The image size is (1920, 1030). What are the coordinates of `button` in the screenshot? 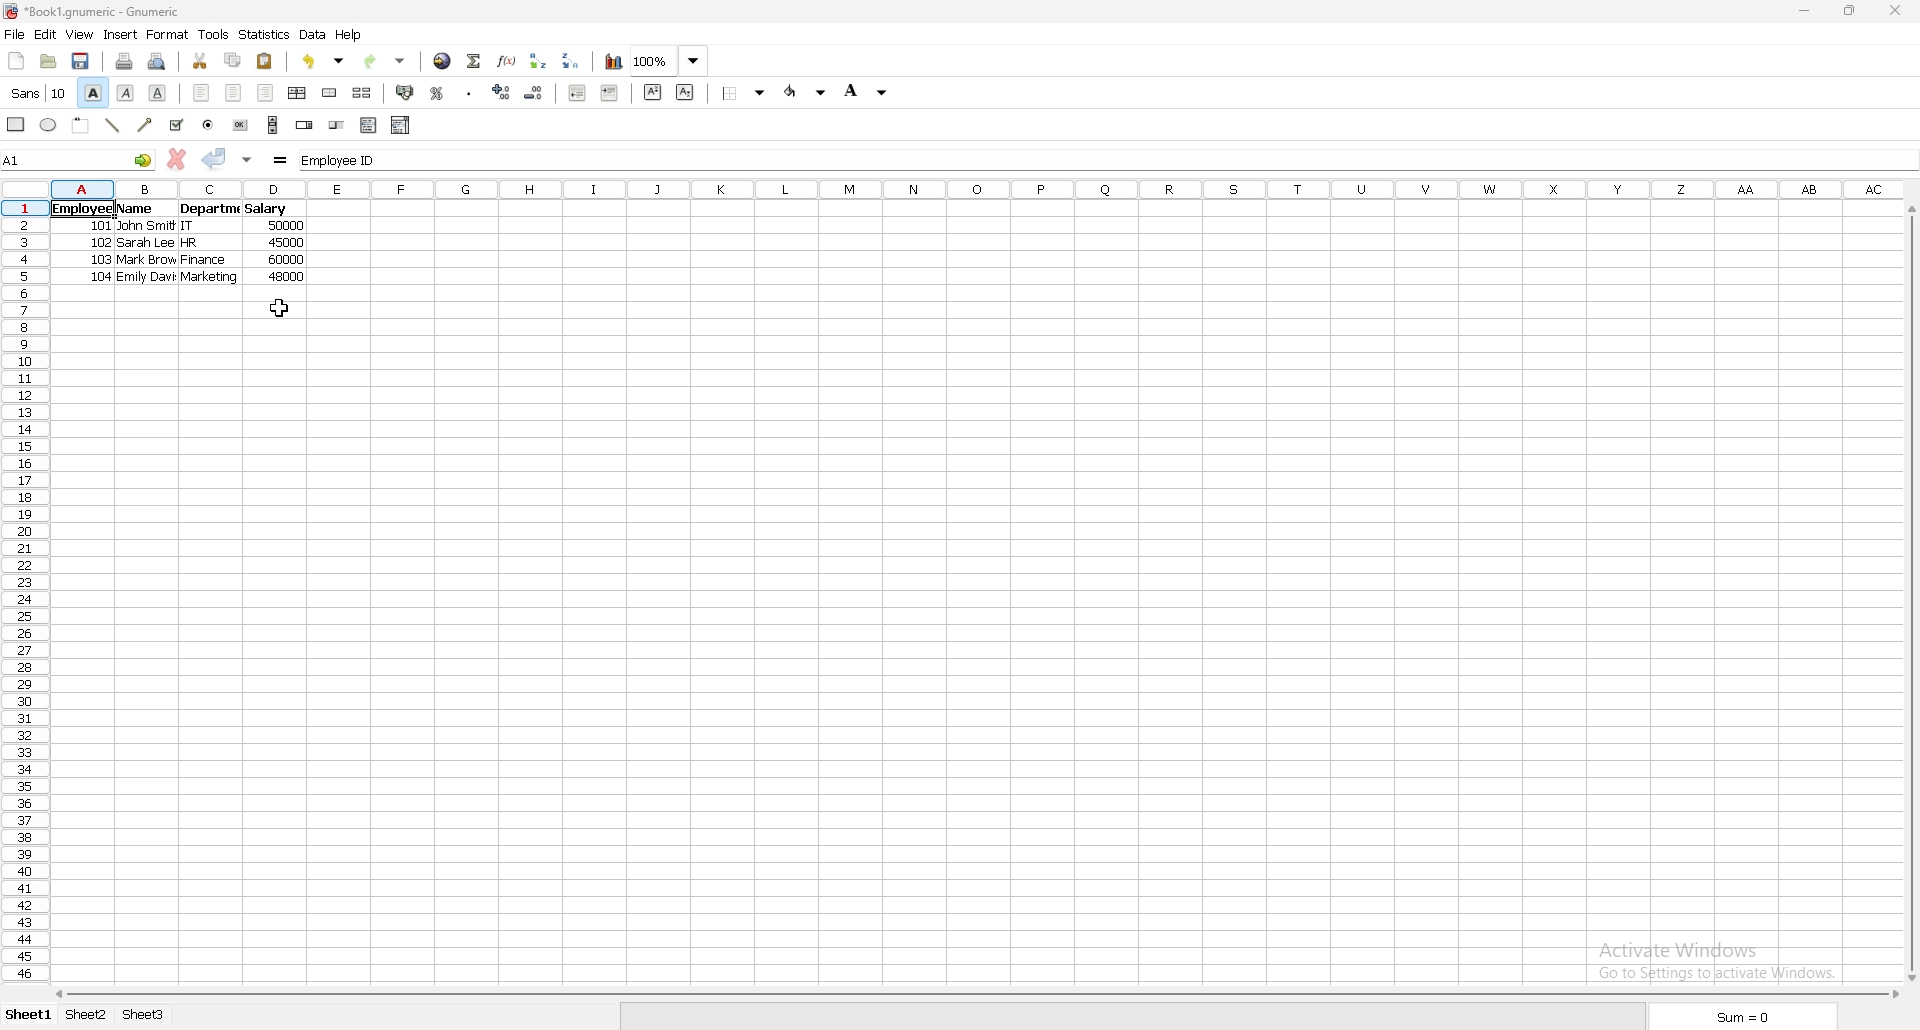 It's located at (242, 125).